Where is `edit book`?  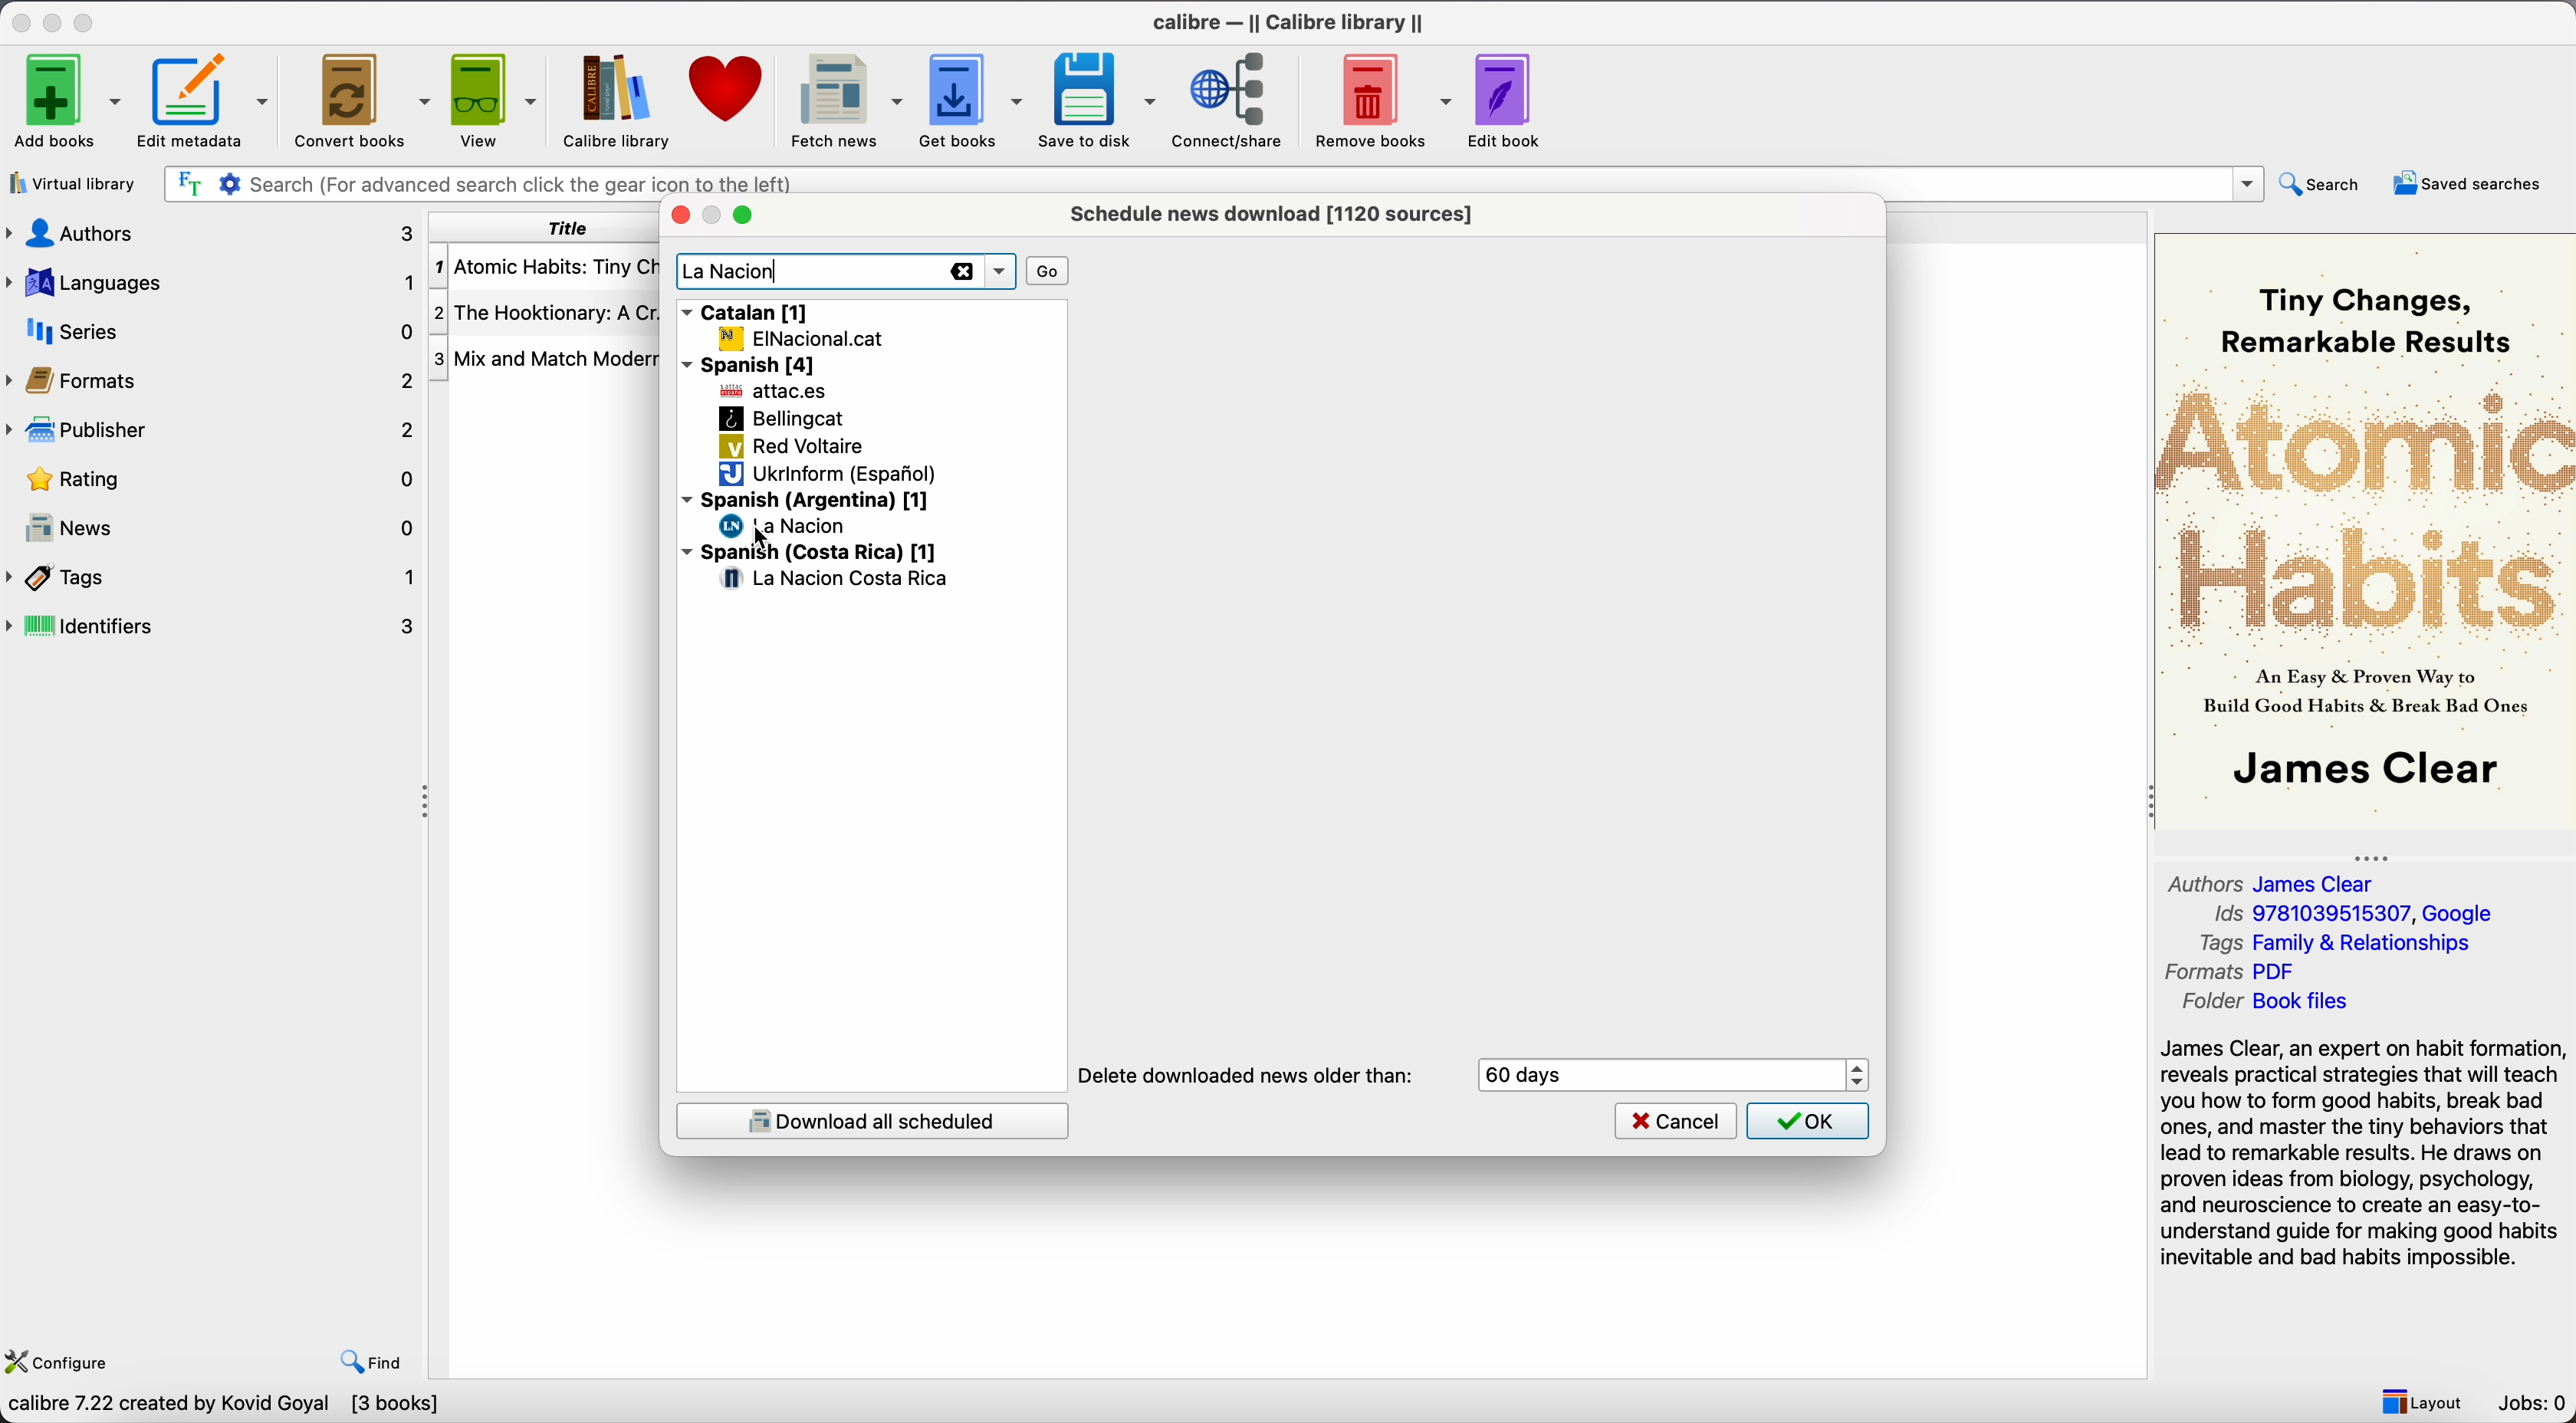 edit book is located at coordinates (1507, 98).